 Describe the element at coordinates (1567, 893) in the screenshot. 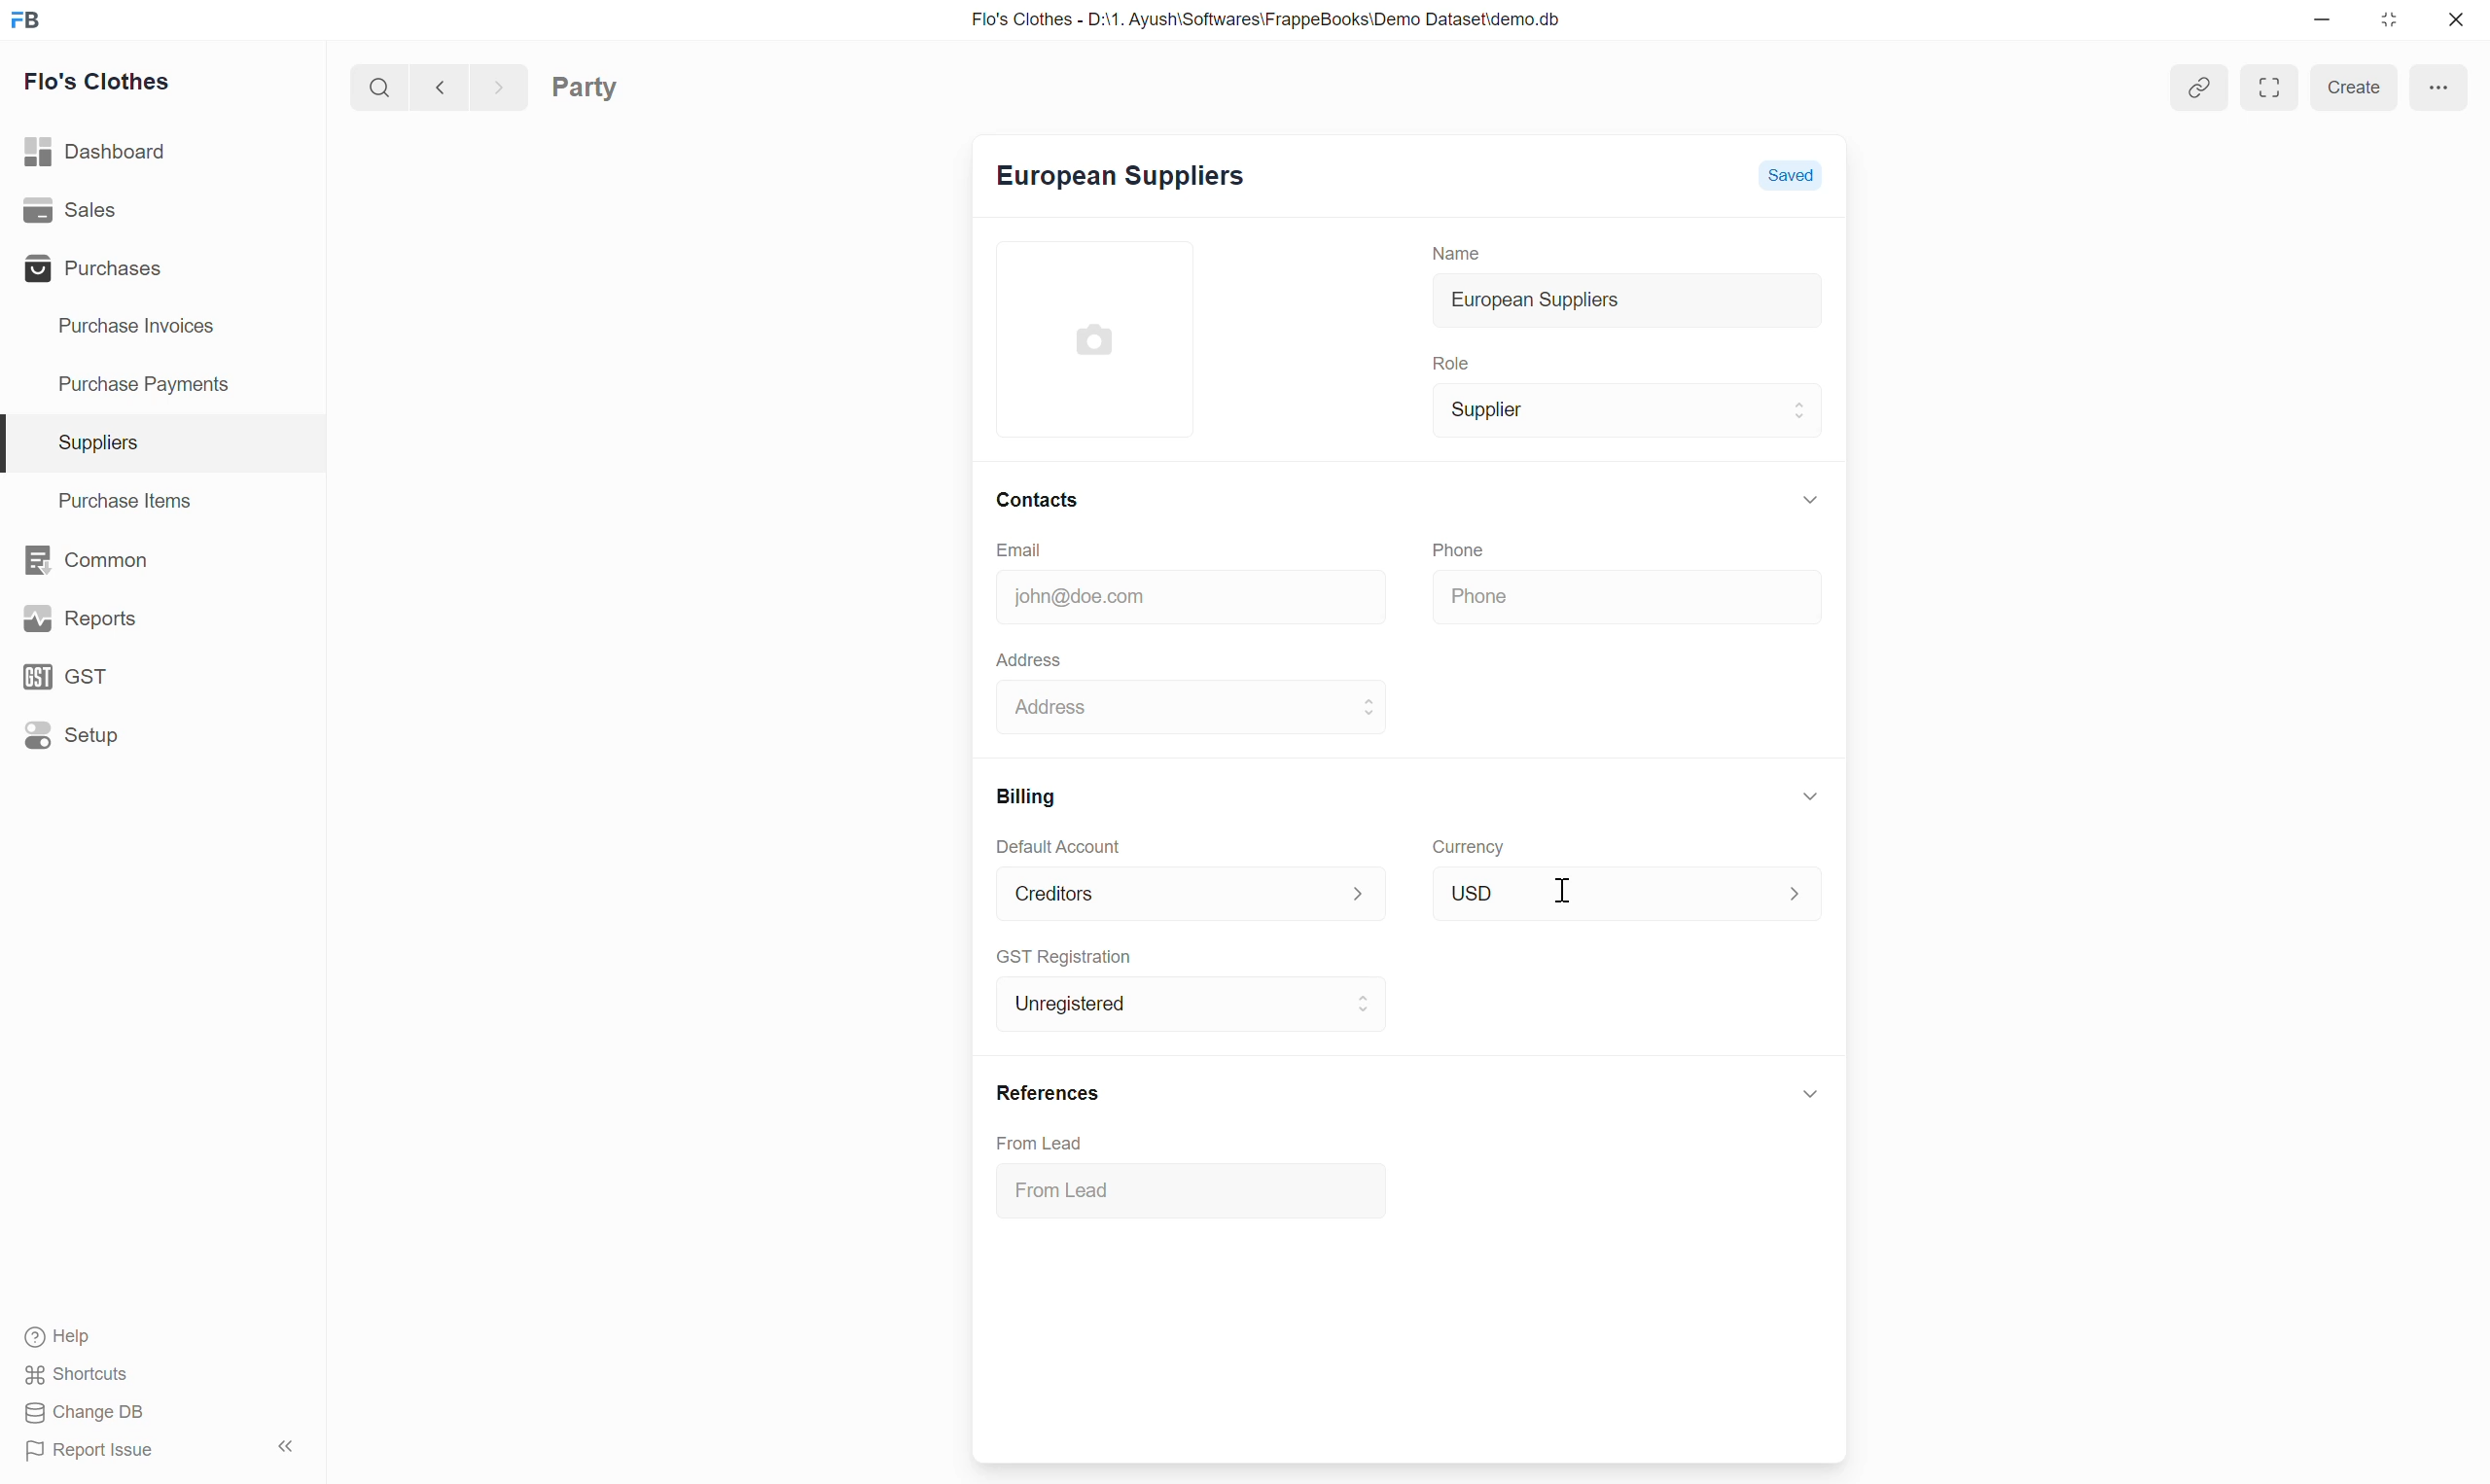

I see `cursor` at that location.